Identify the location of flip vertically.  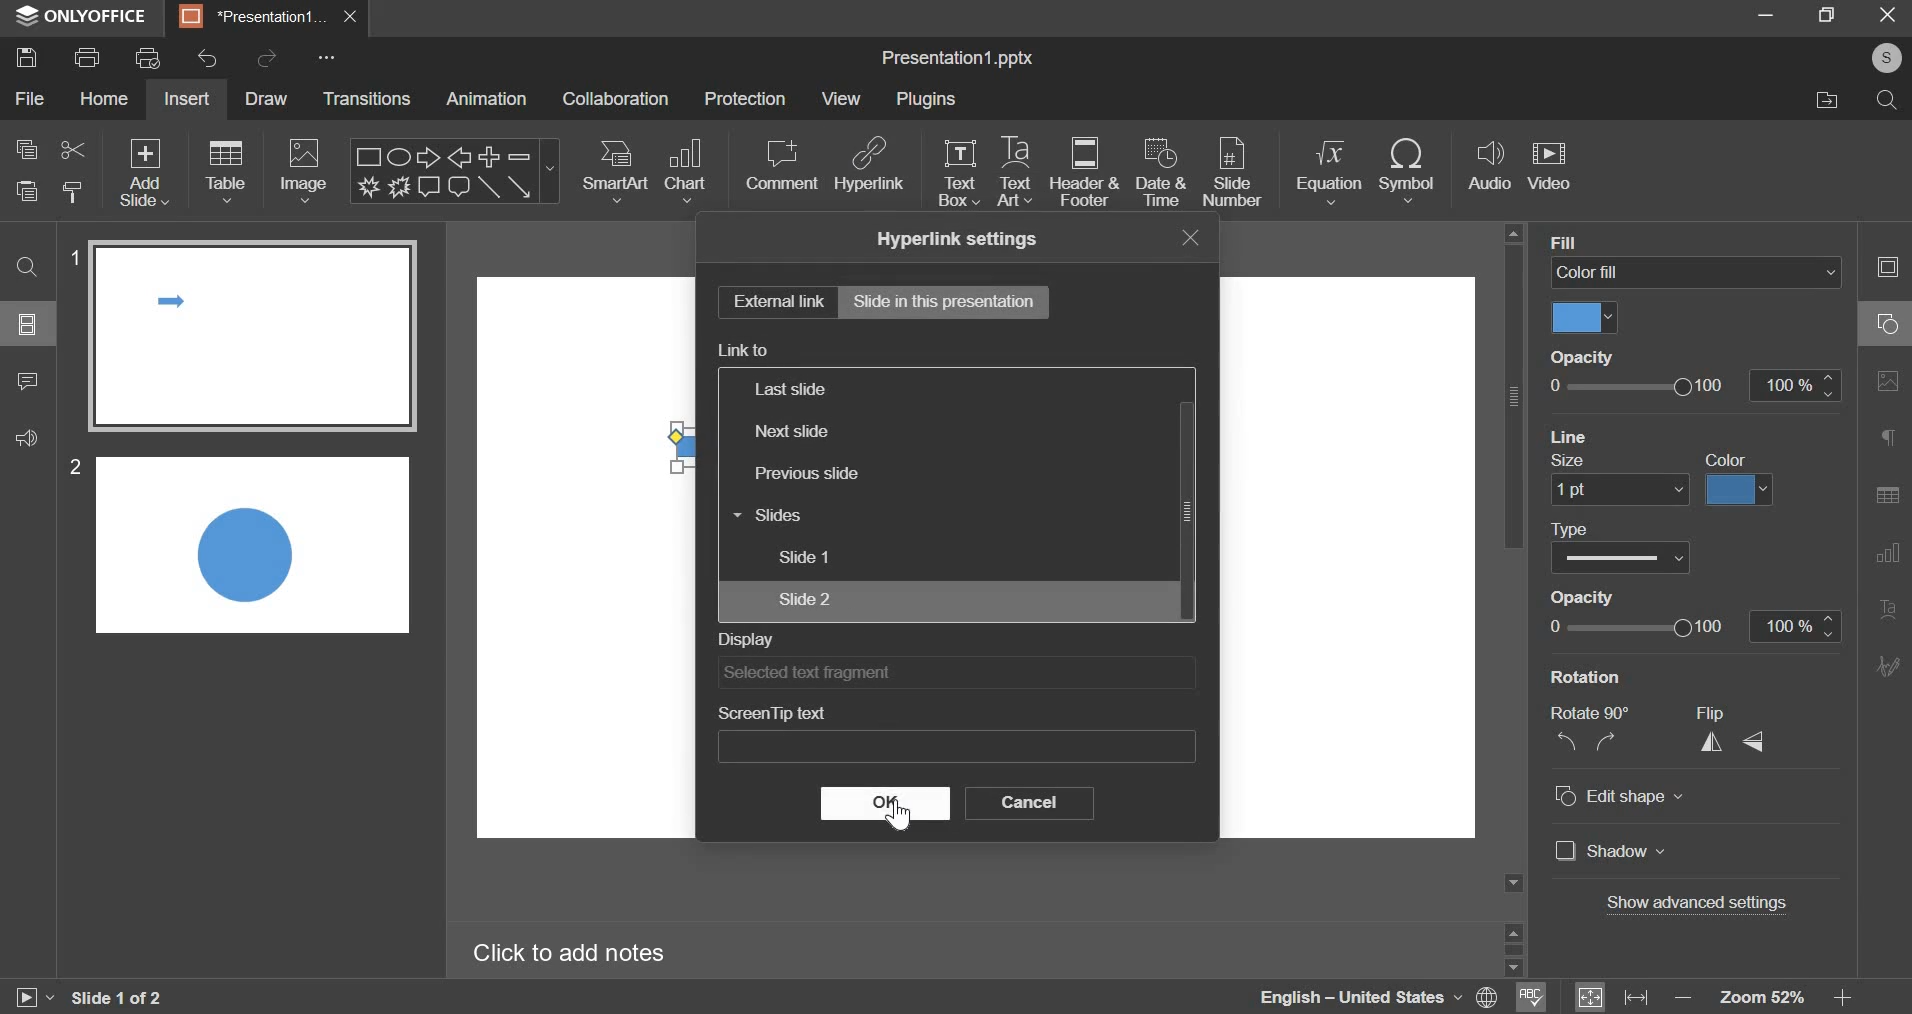
(1754, 743).